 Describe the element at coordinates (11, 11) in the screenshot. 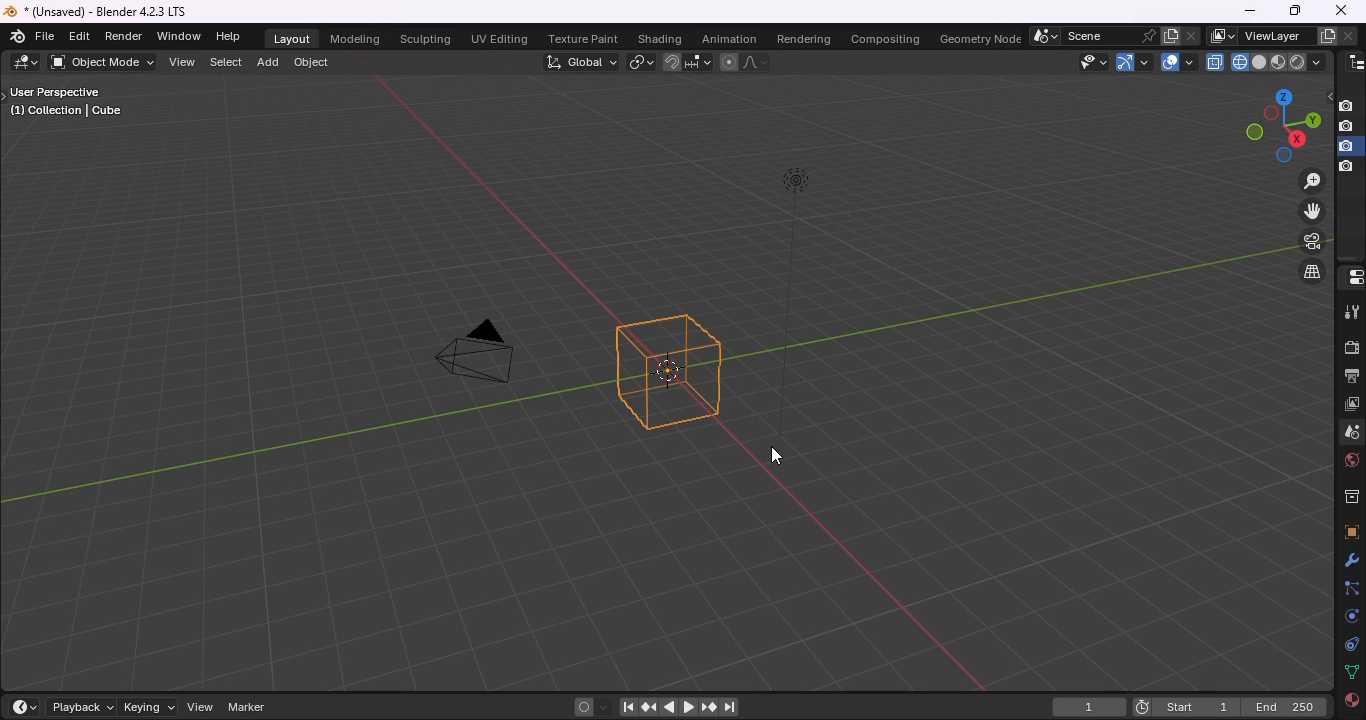

I see `logo` at that location.